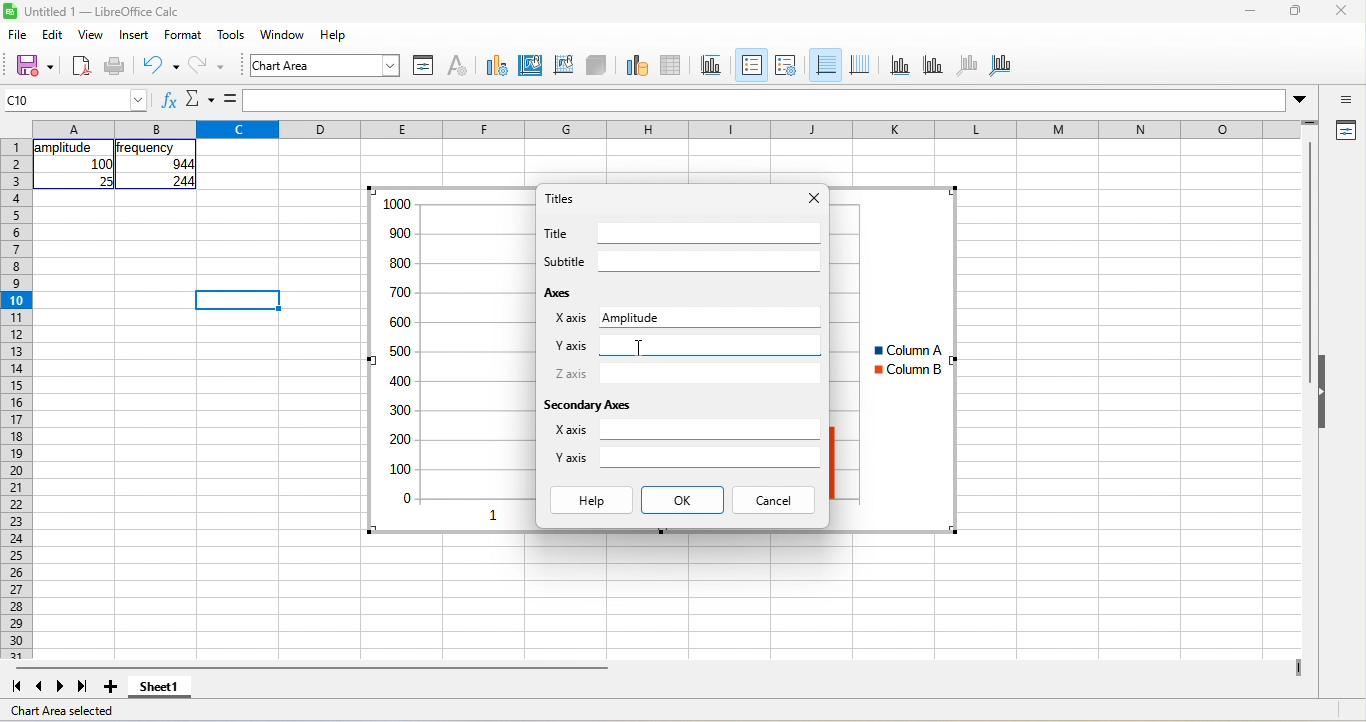 This screenshot has height=722, width=1366. I want to click on legend, so click(786, 66).